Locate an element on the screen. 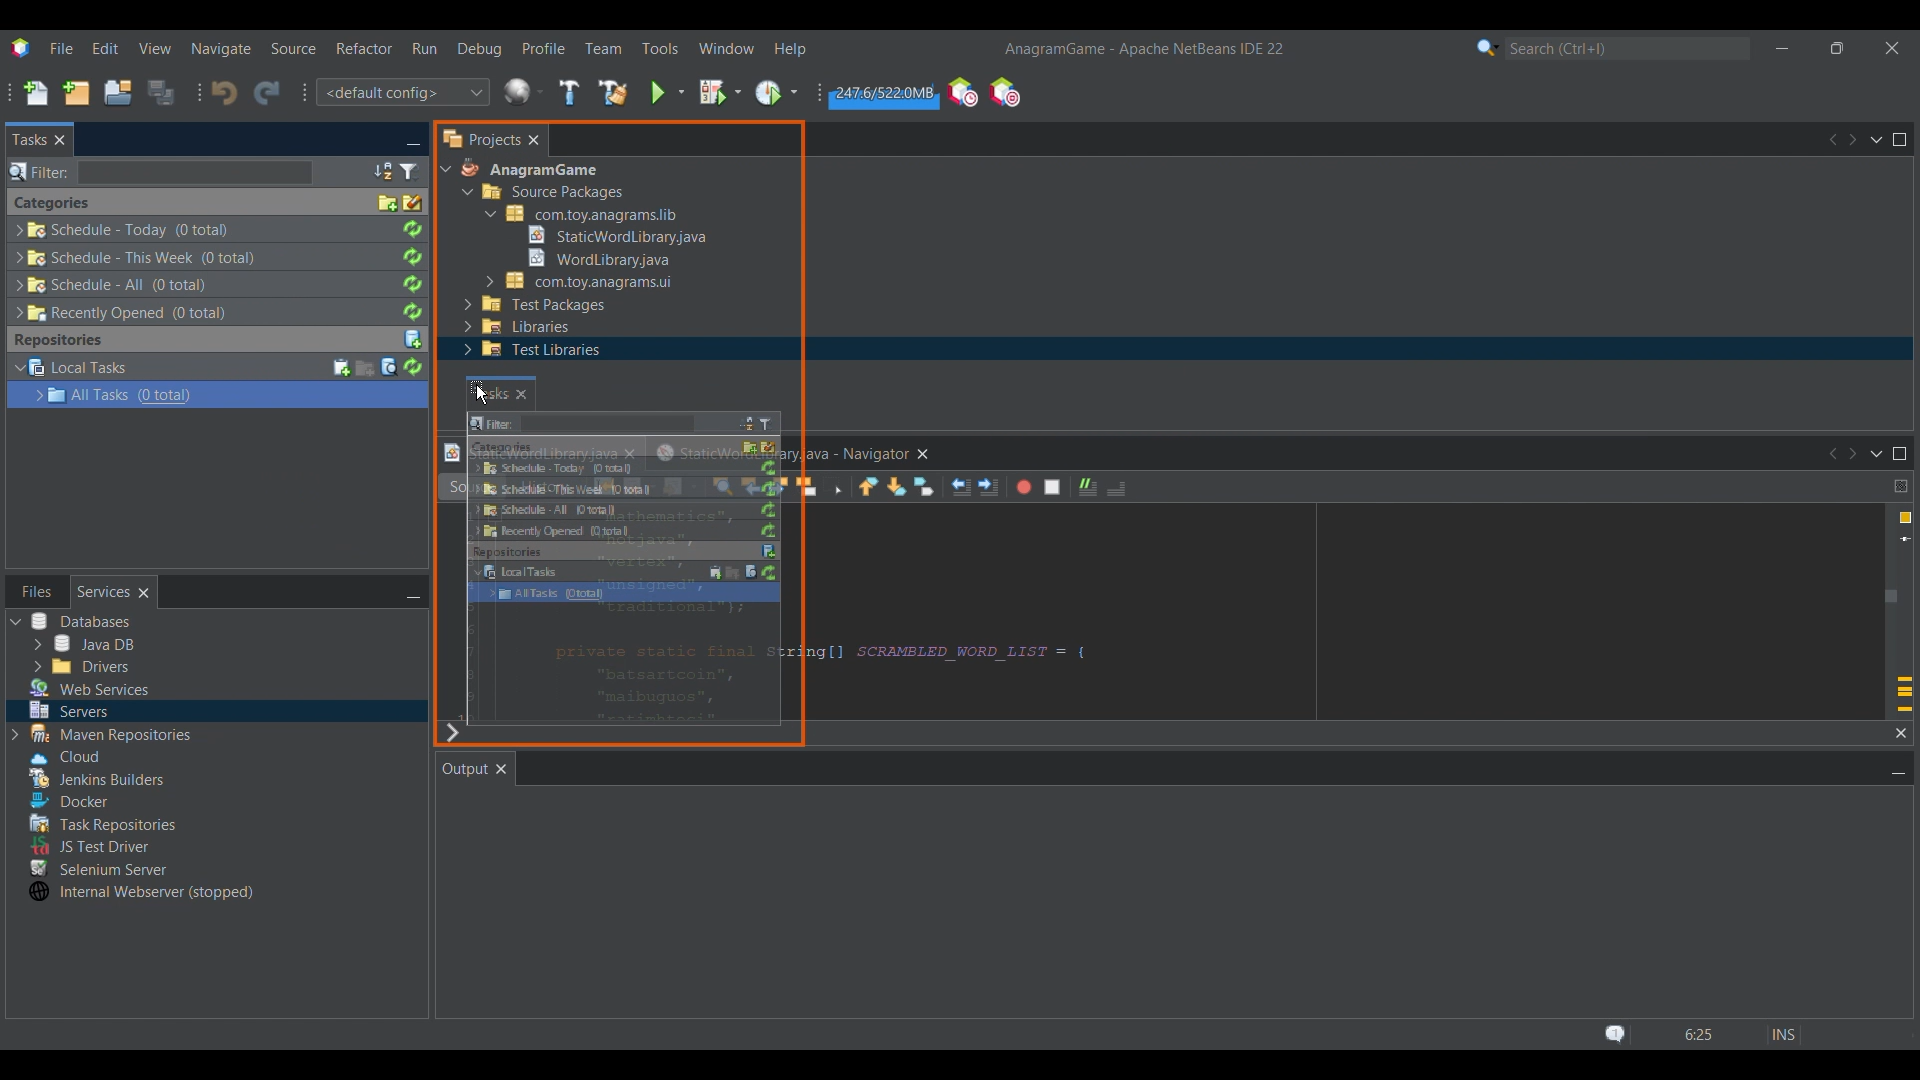  Status bar details is located at coordinates (1699, 1034).